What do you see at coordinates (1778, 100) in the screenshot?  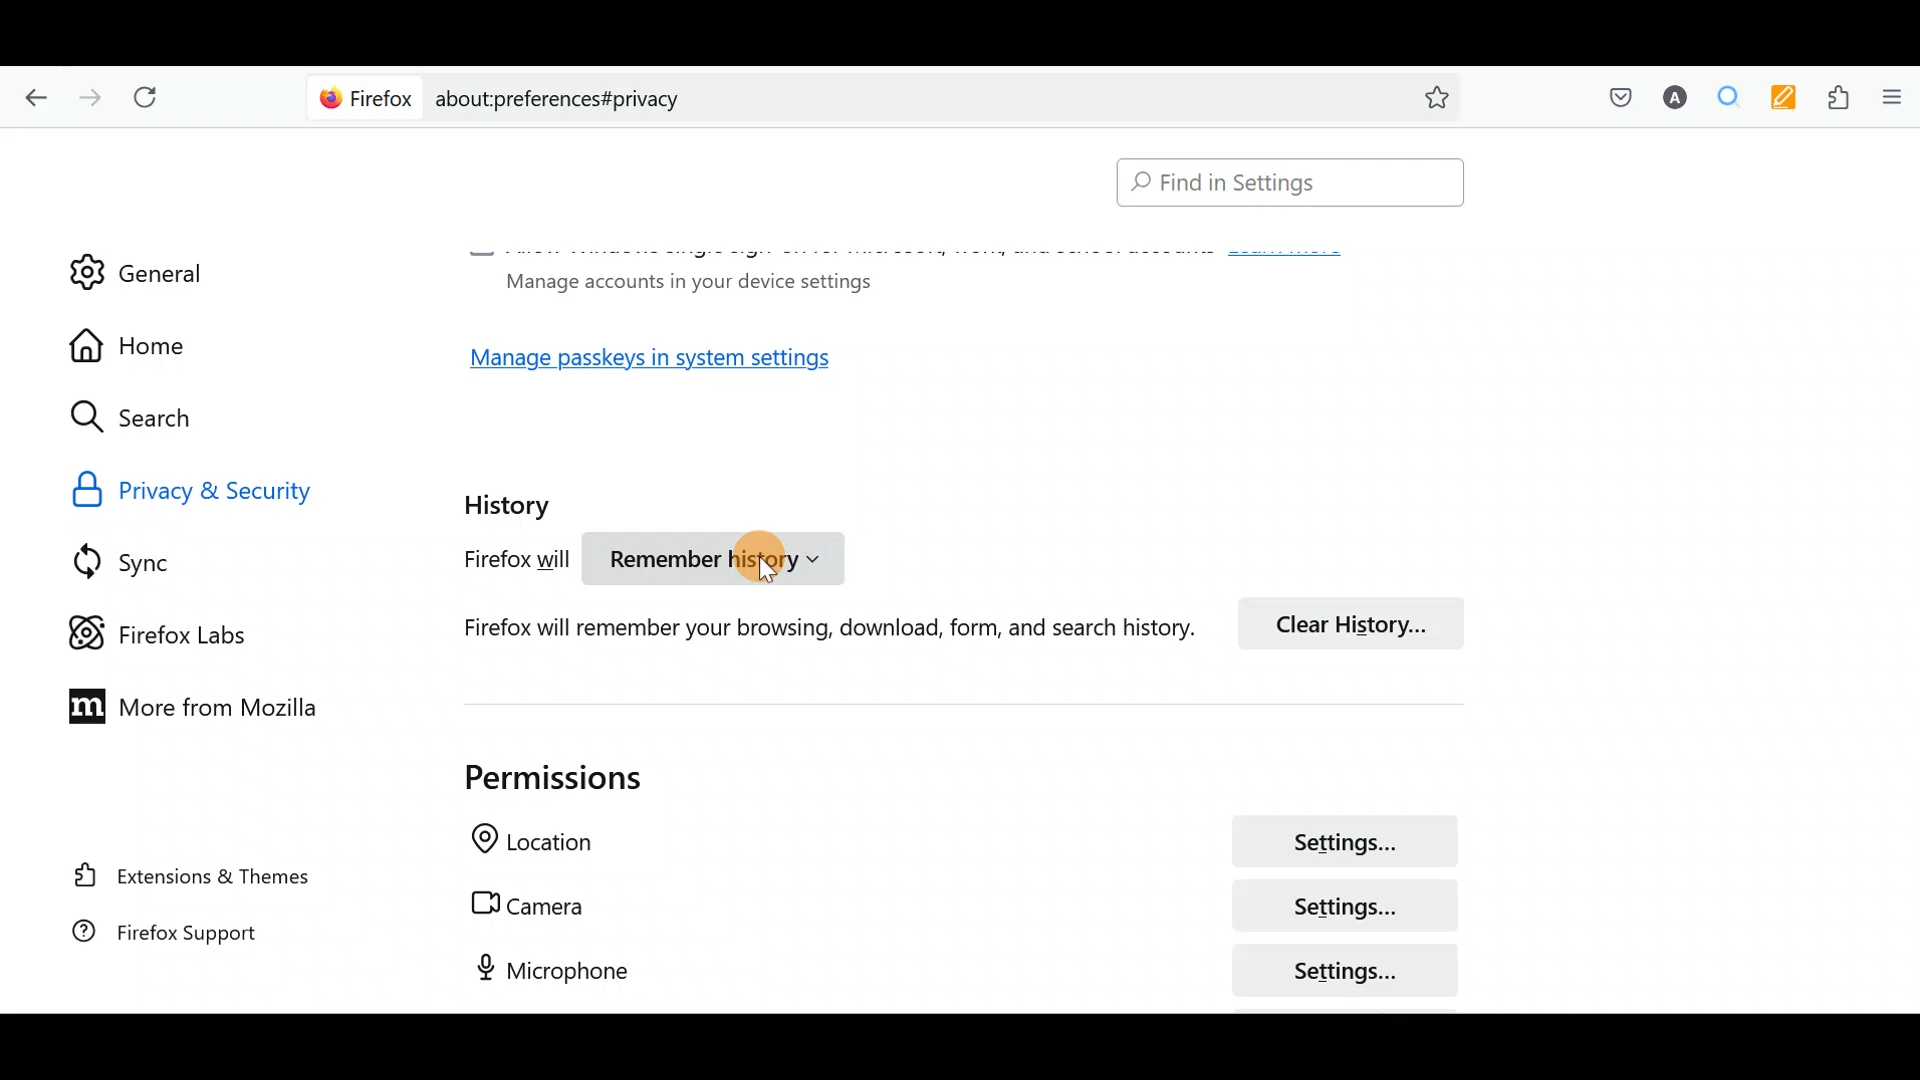 I see `Multi keywords highlighter` at bounding box center [1778, 100].